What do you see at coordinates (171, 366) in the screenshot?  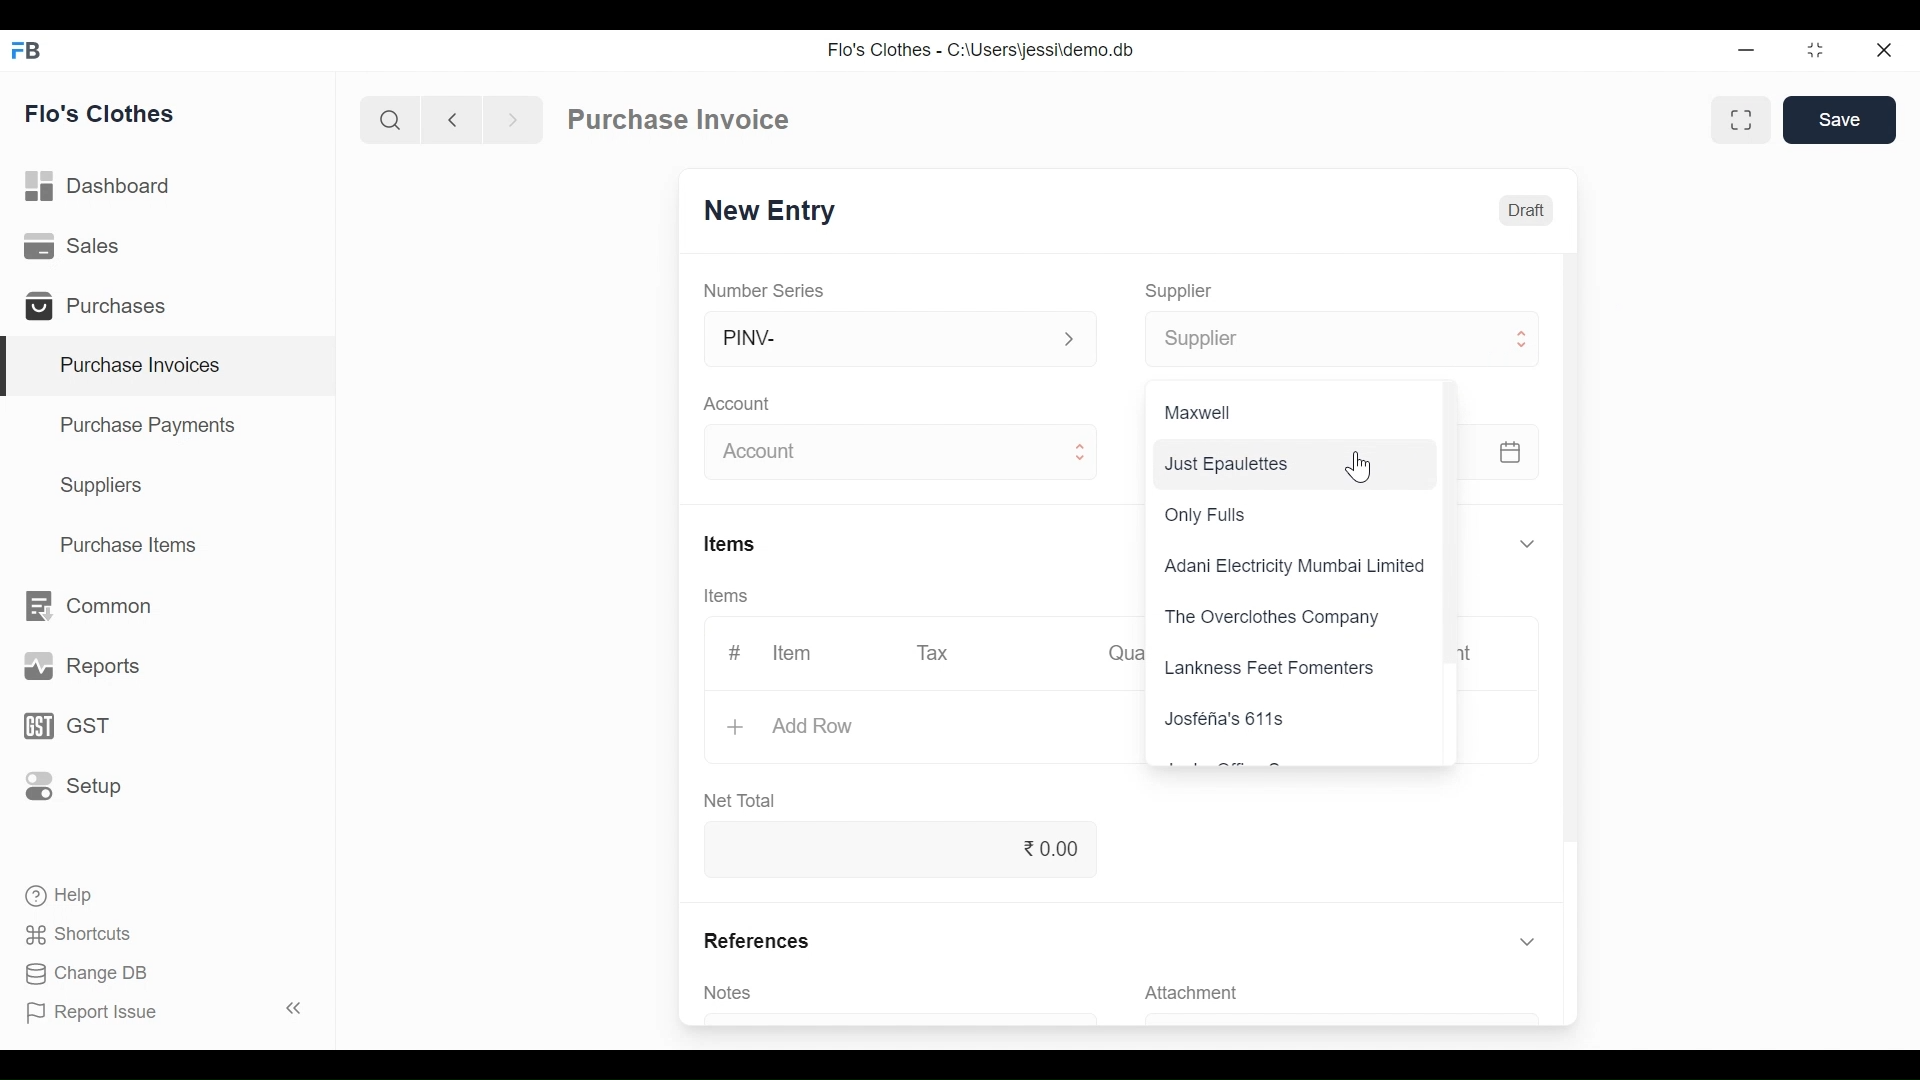 I see `Purchase Invoices` at bounding box center [171, 366].